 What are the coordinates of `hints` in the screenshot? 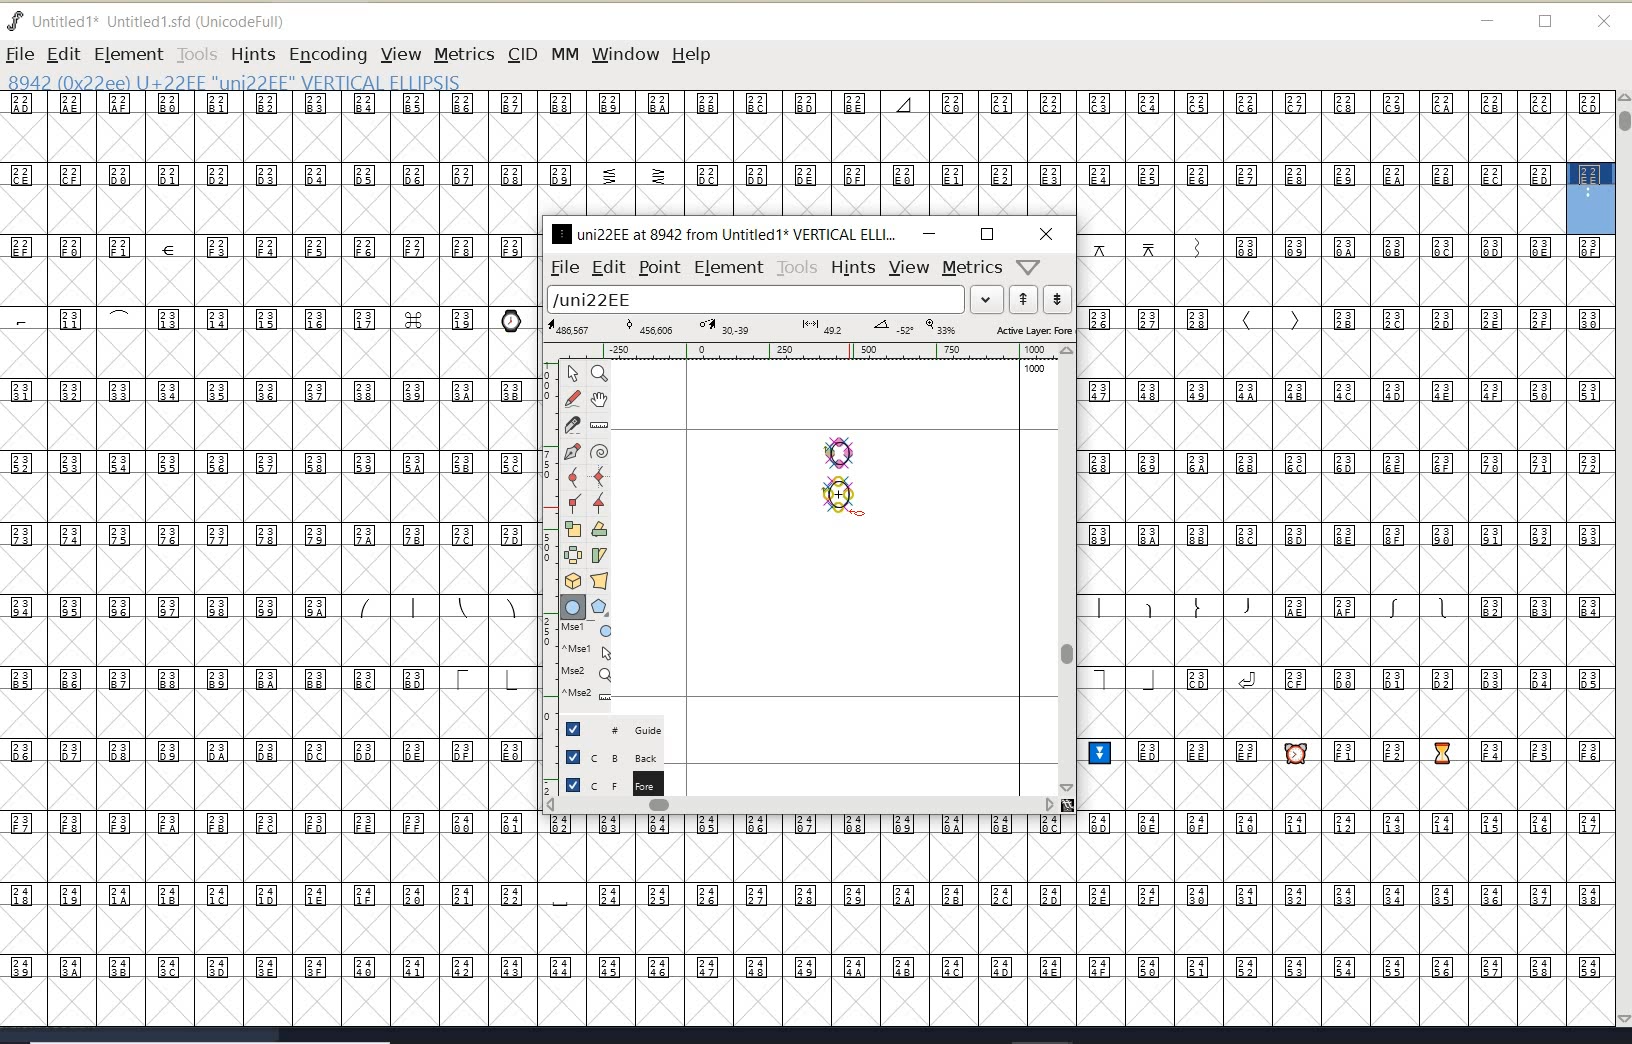 It's located at (852, 268).